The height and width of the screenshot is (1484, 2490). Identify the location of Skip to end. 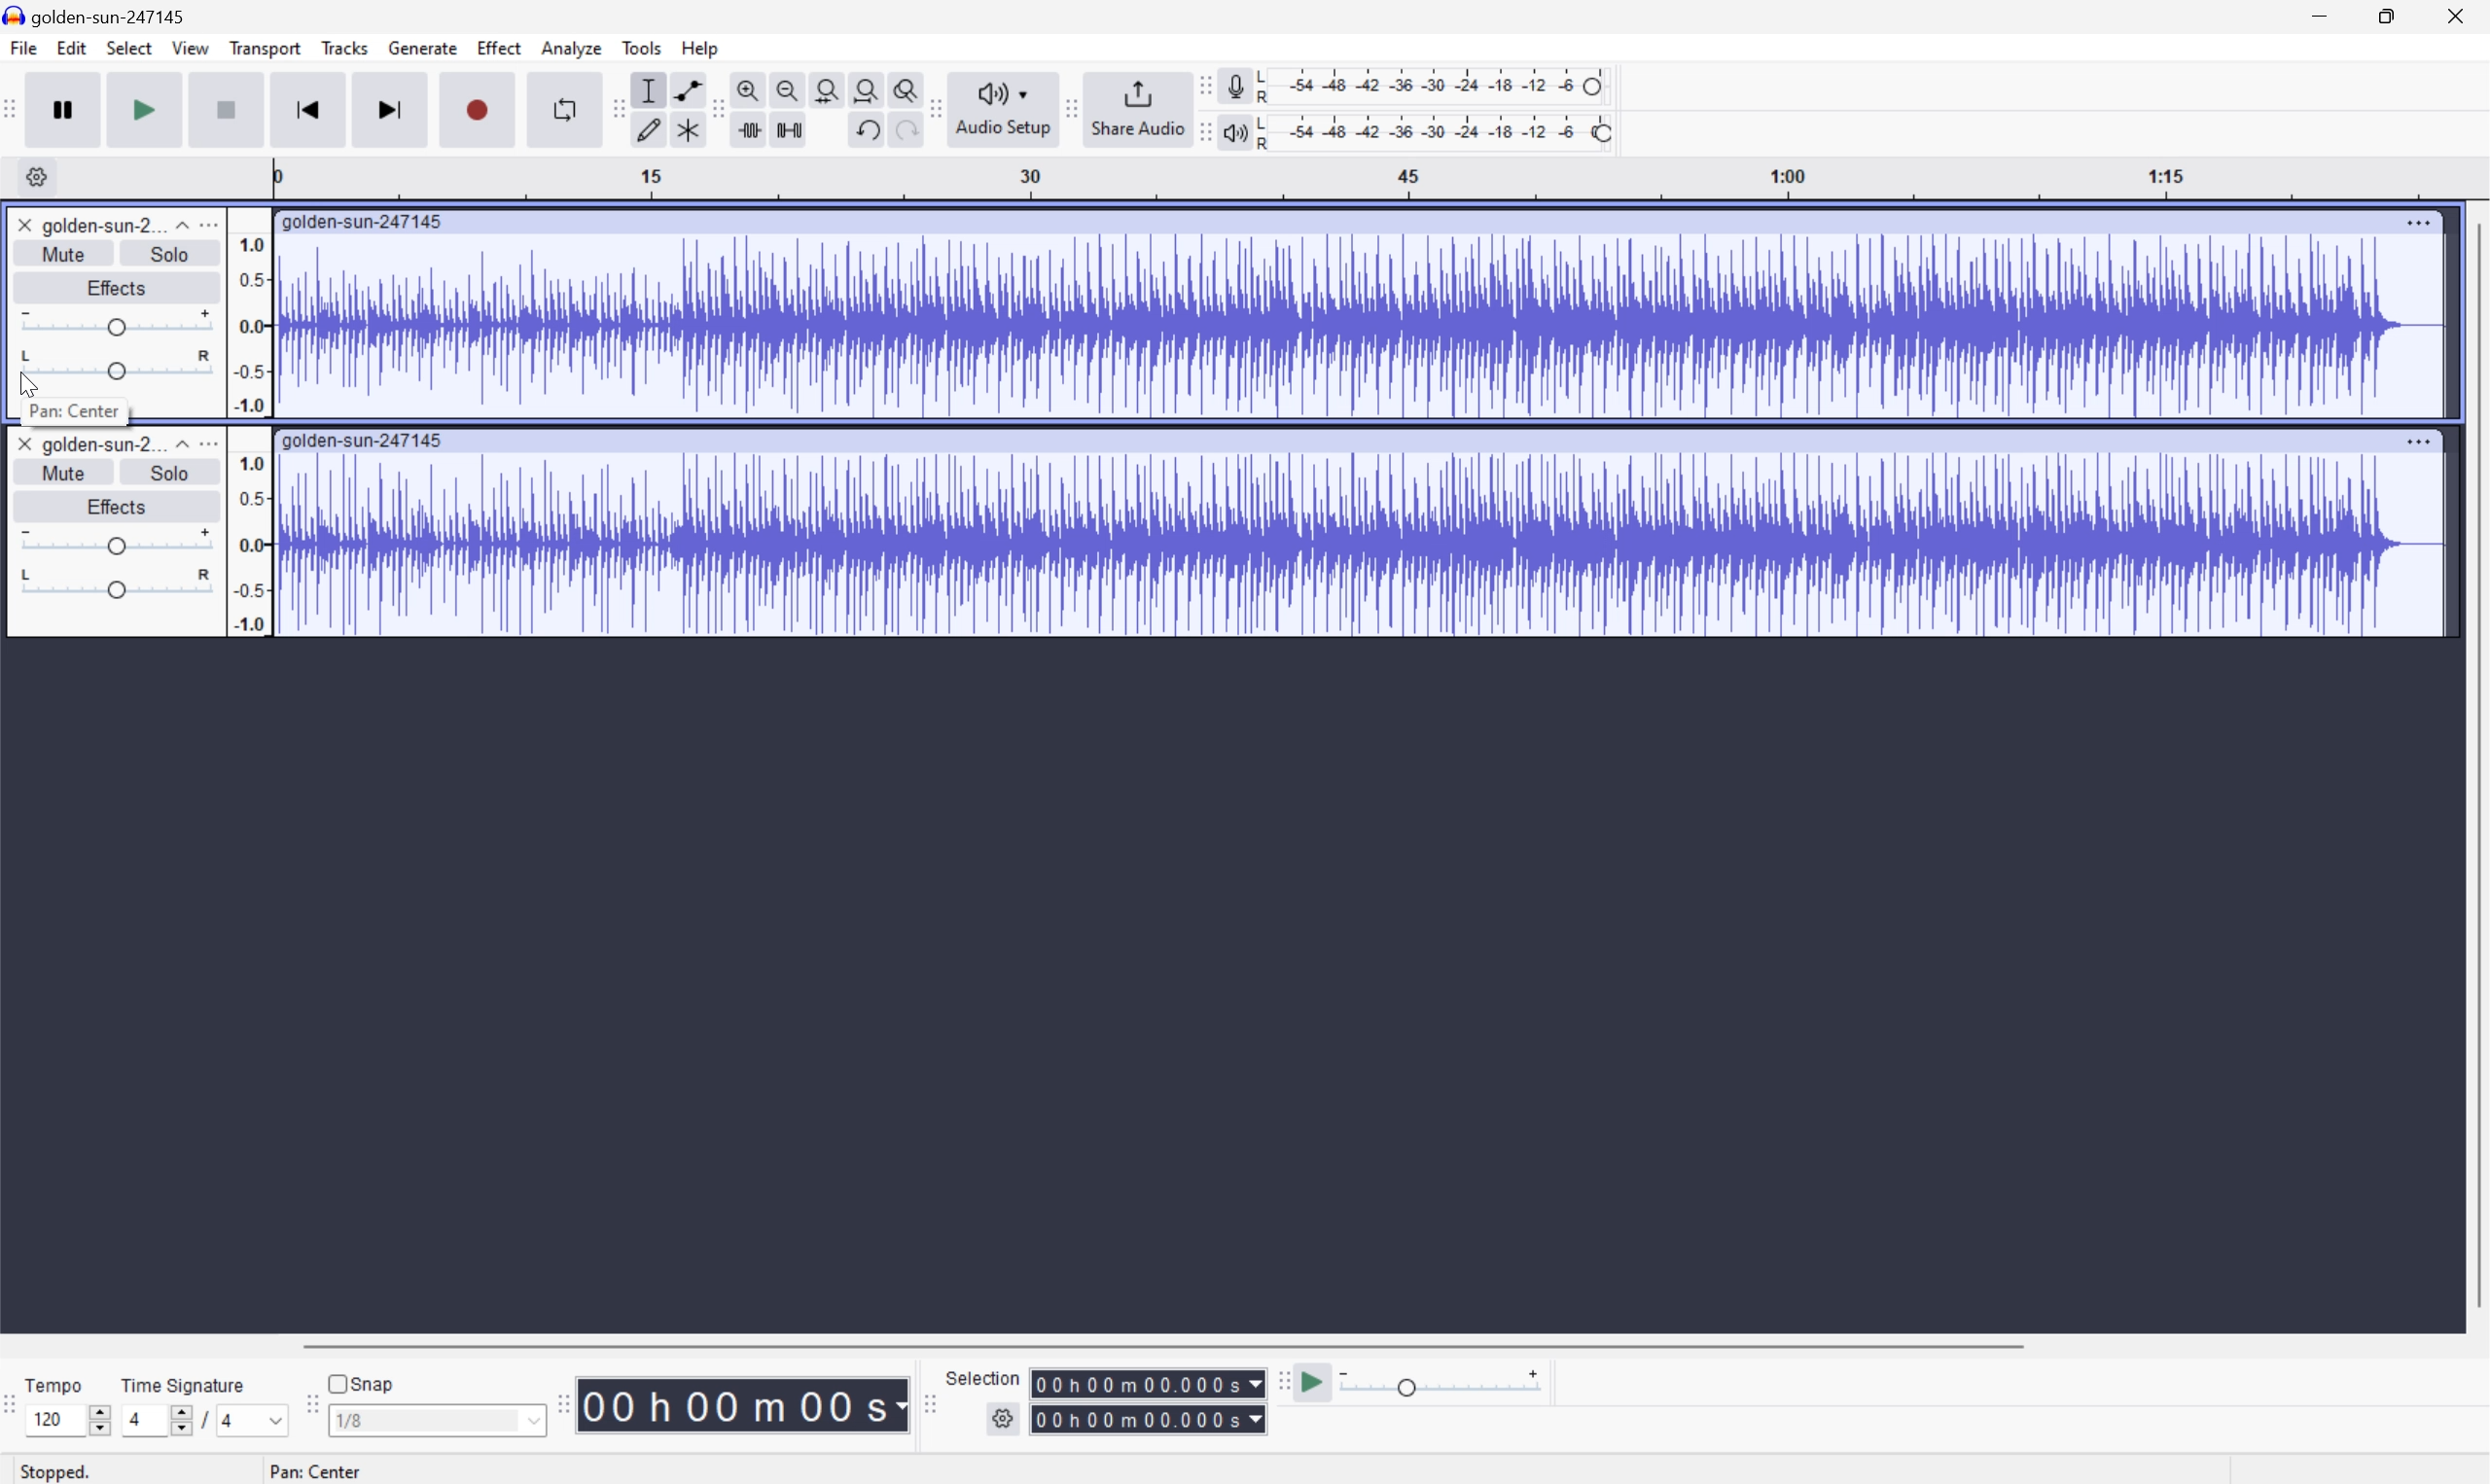
(394, 106).